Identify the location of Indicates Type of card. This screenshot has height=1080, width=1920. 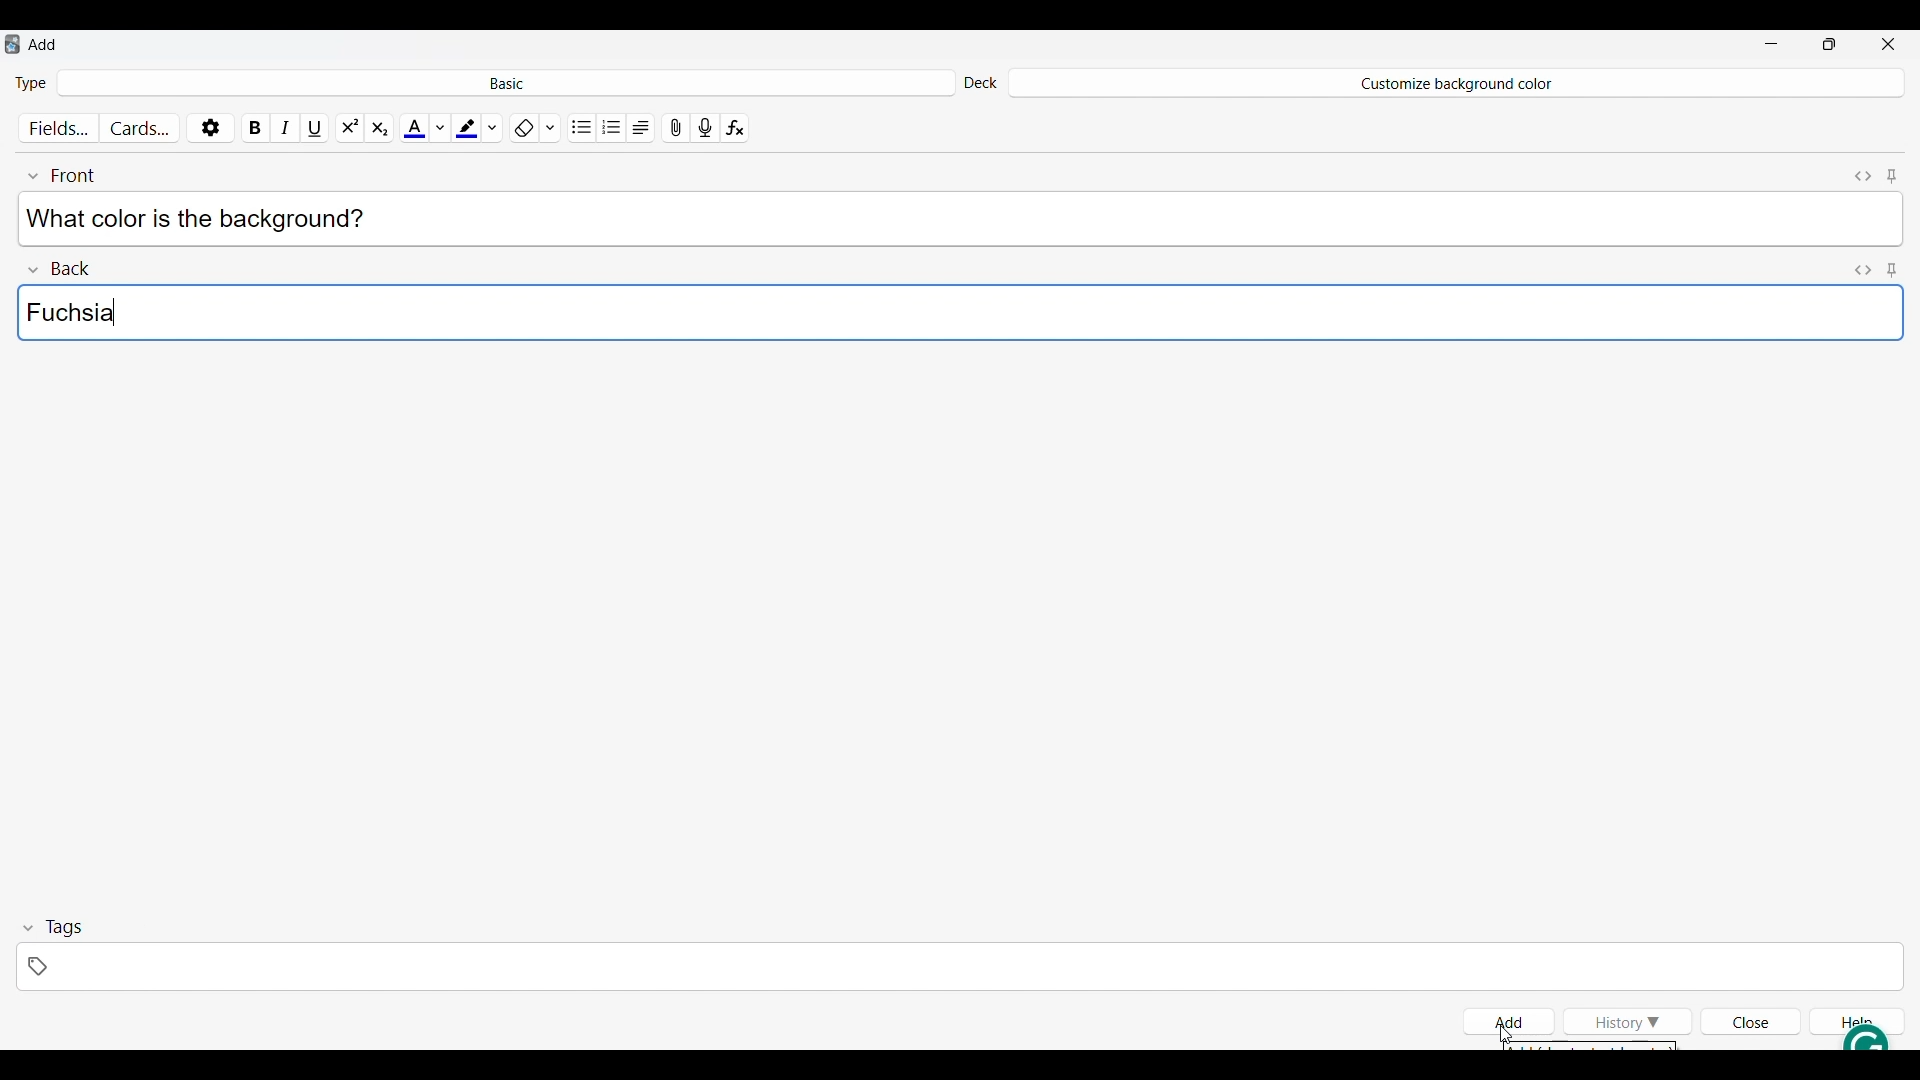
(31, 82).